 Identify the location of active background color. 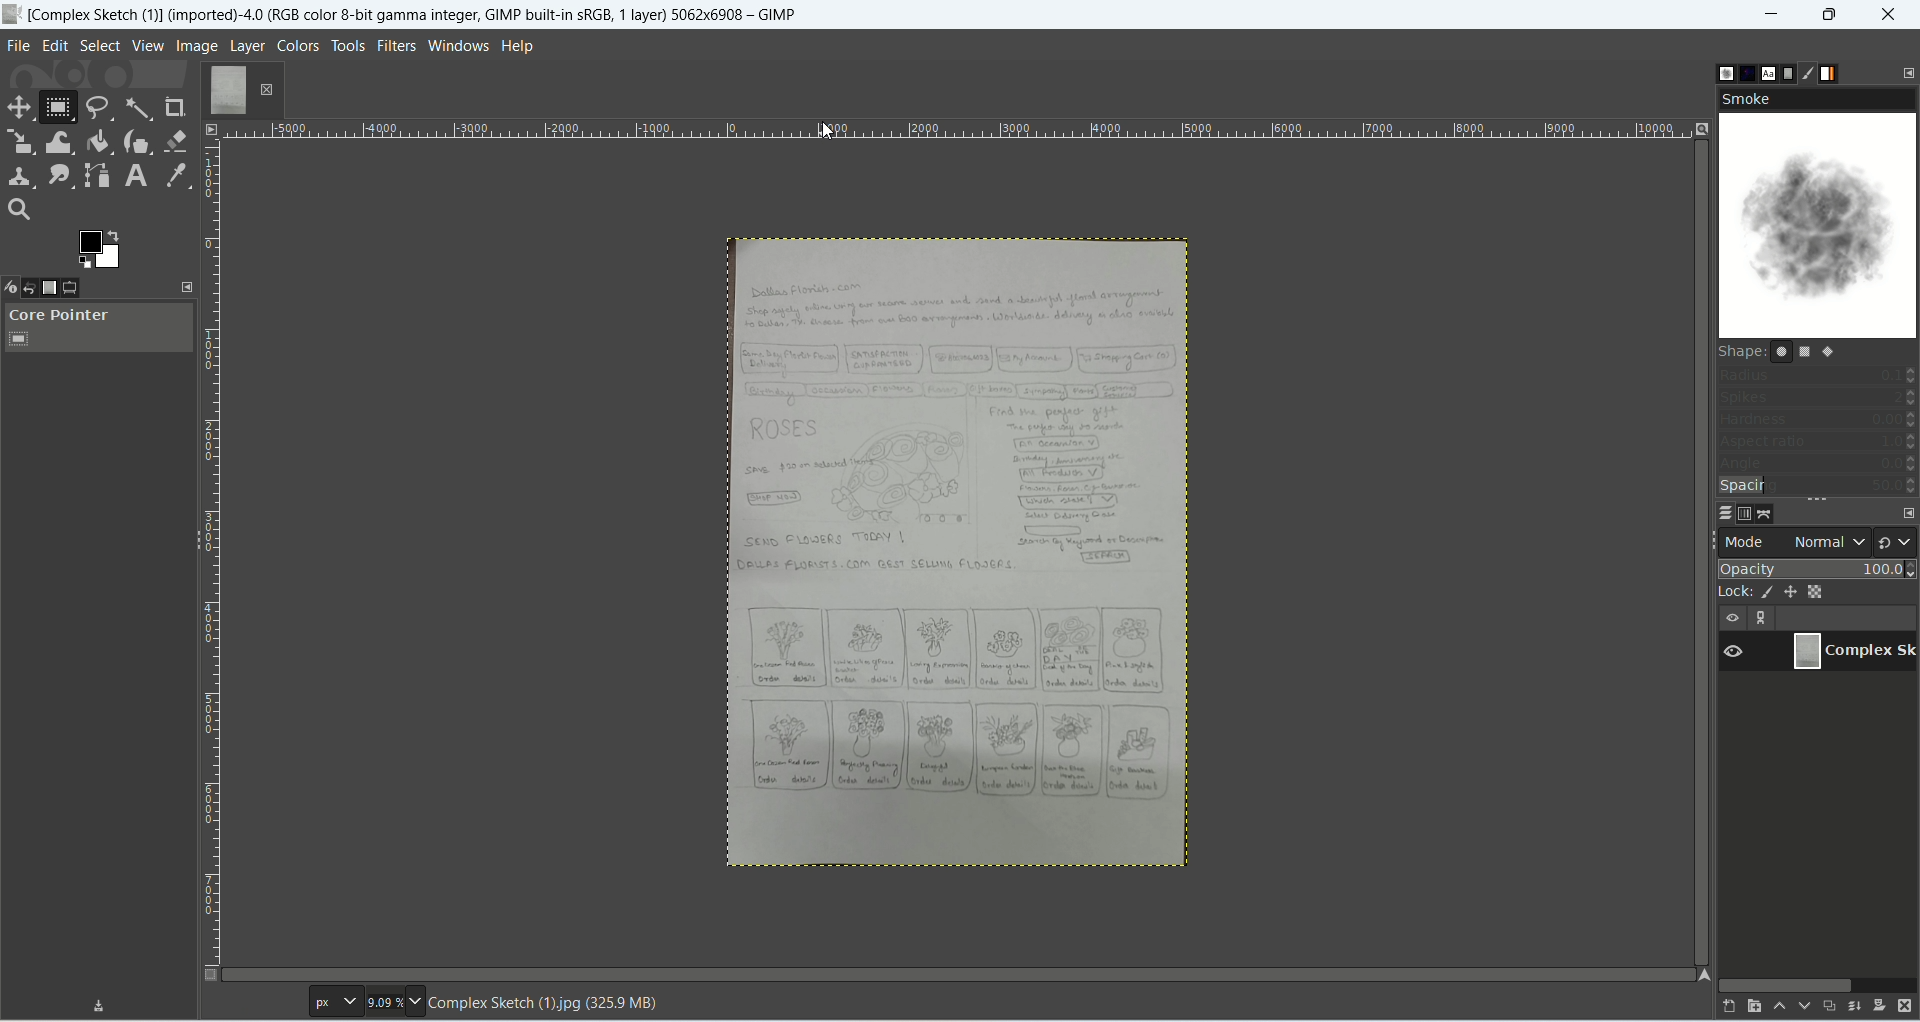
(97, 249).